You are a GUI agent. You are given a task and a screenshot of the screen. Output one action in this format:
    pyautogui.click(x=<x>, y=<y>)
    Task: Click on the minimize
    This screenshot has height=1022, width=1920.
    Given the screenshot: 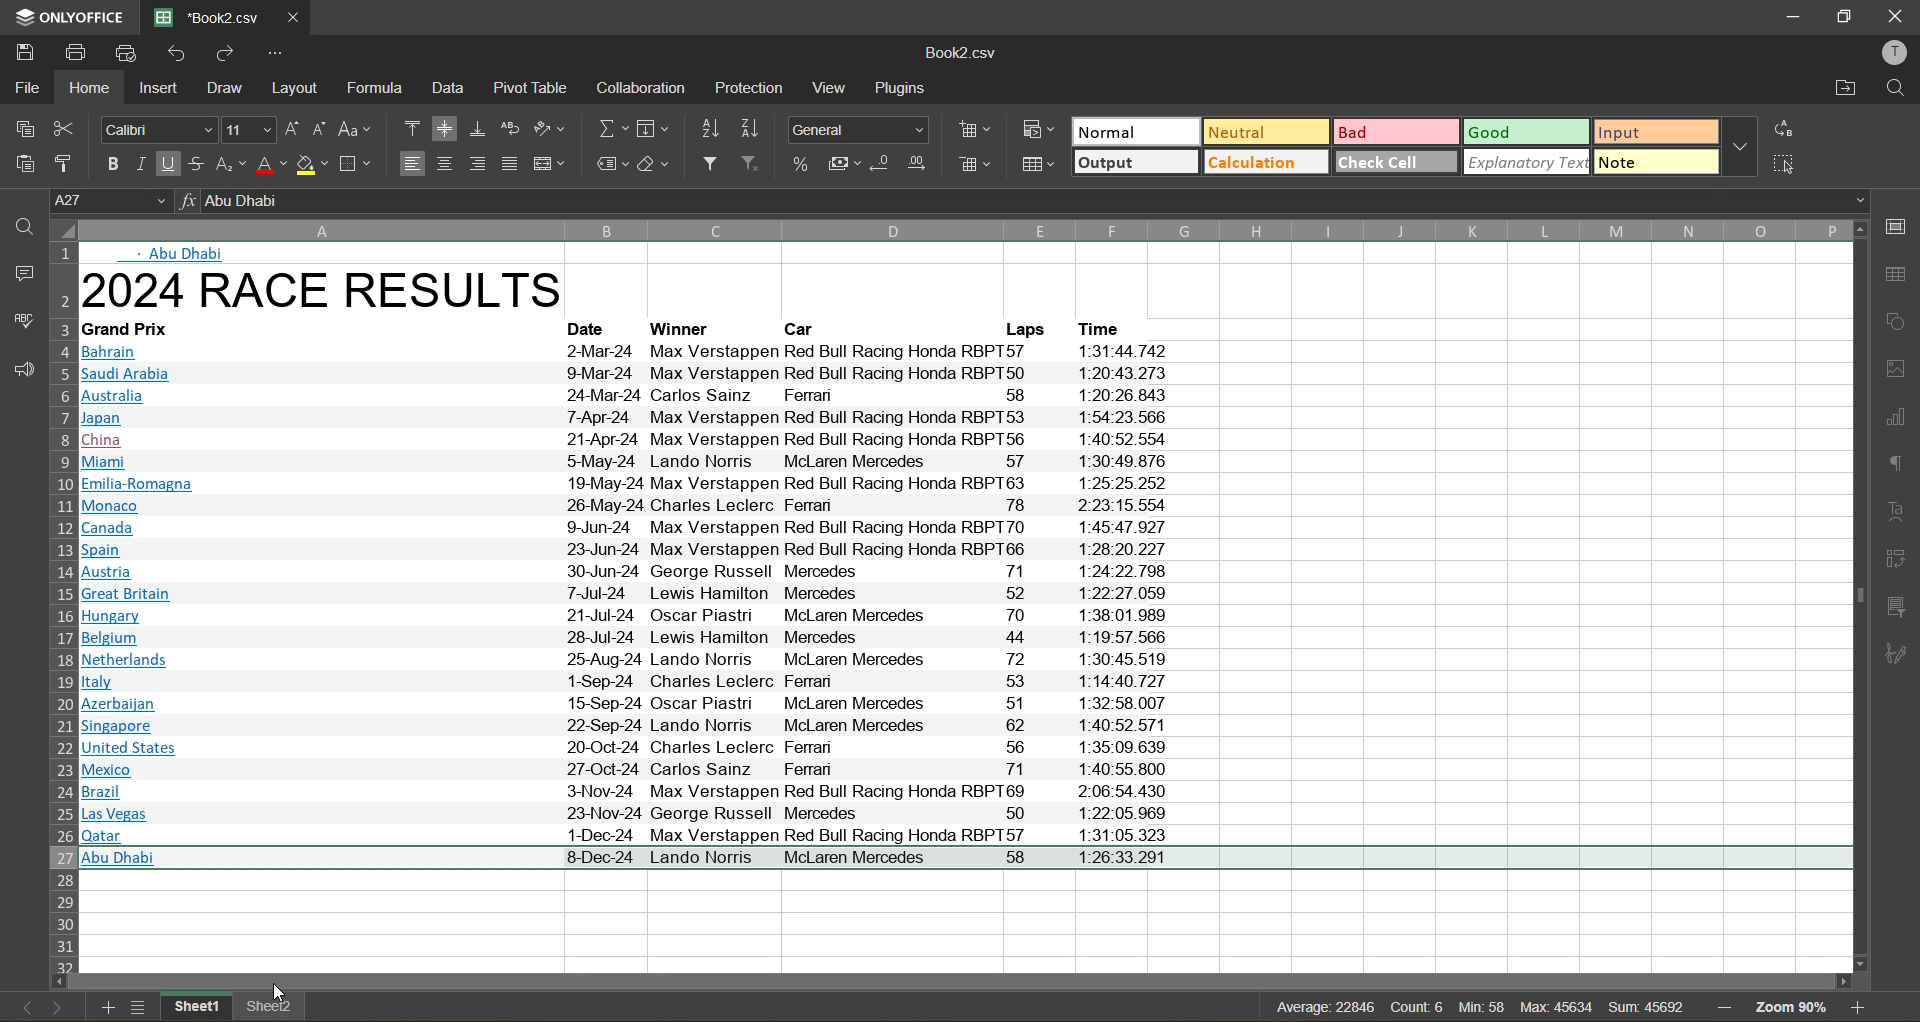 What is the action you would take?
    pyautogui.click(x=1790, y=15)
    